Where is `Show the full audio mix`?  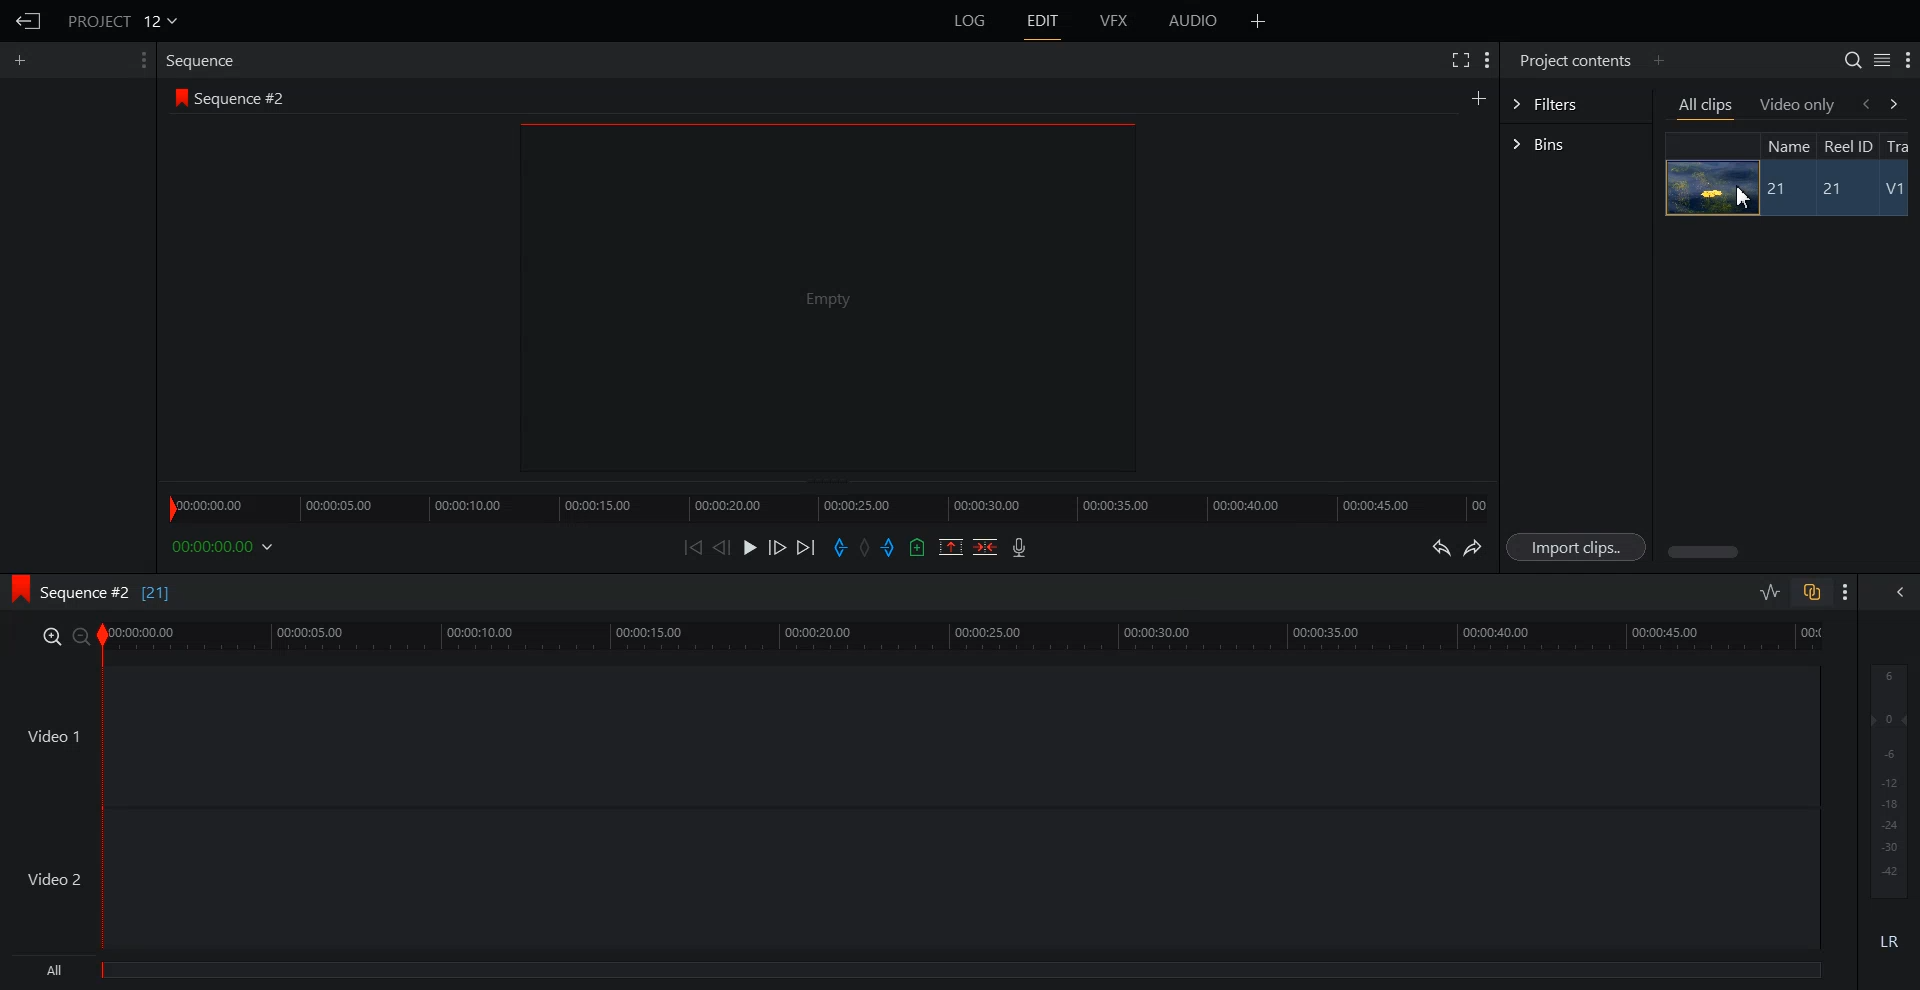 Show the full audio mix is located at coordinates (1895, 592).